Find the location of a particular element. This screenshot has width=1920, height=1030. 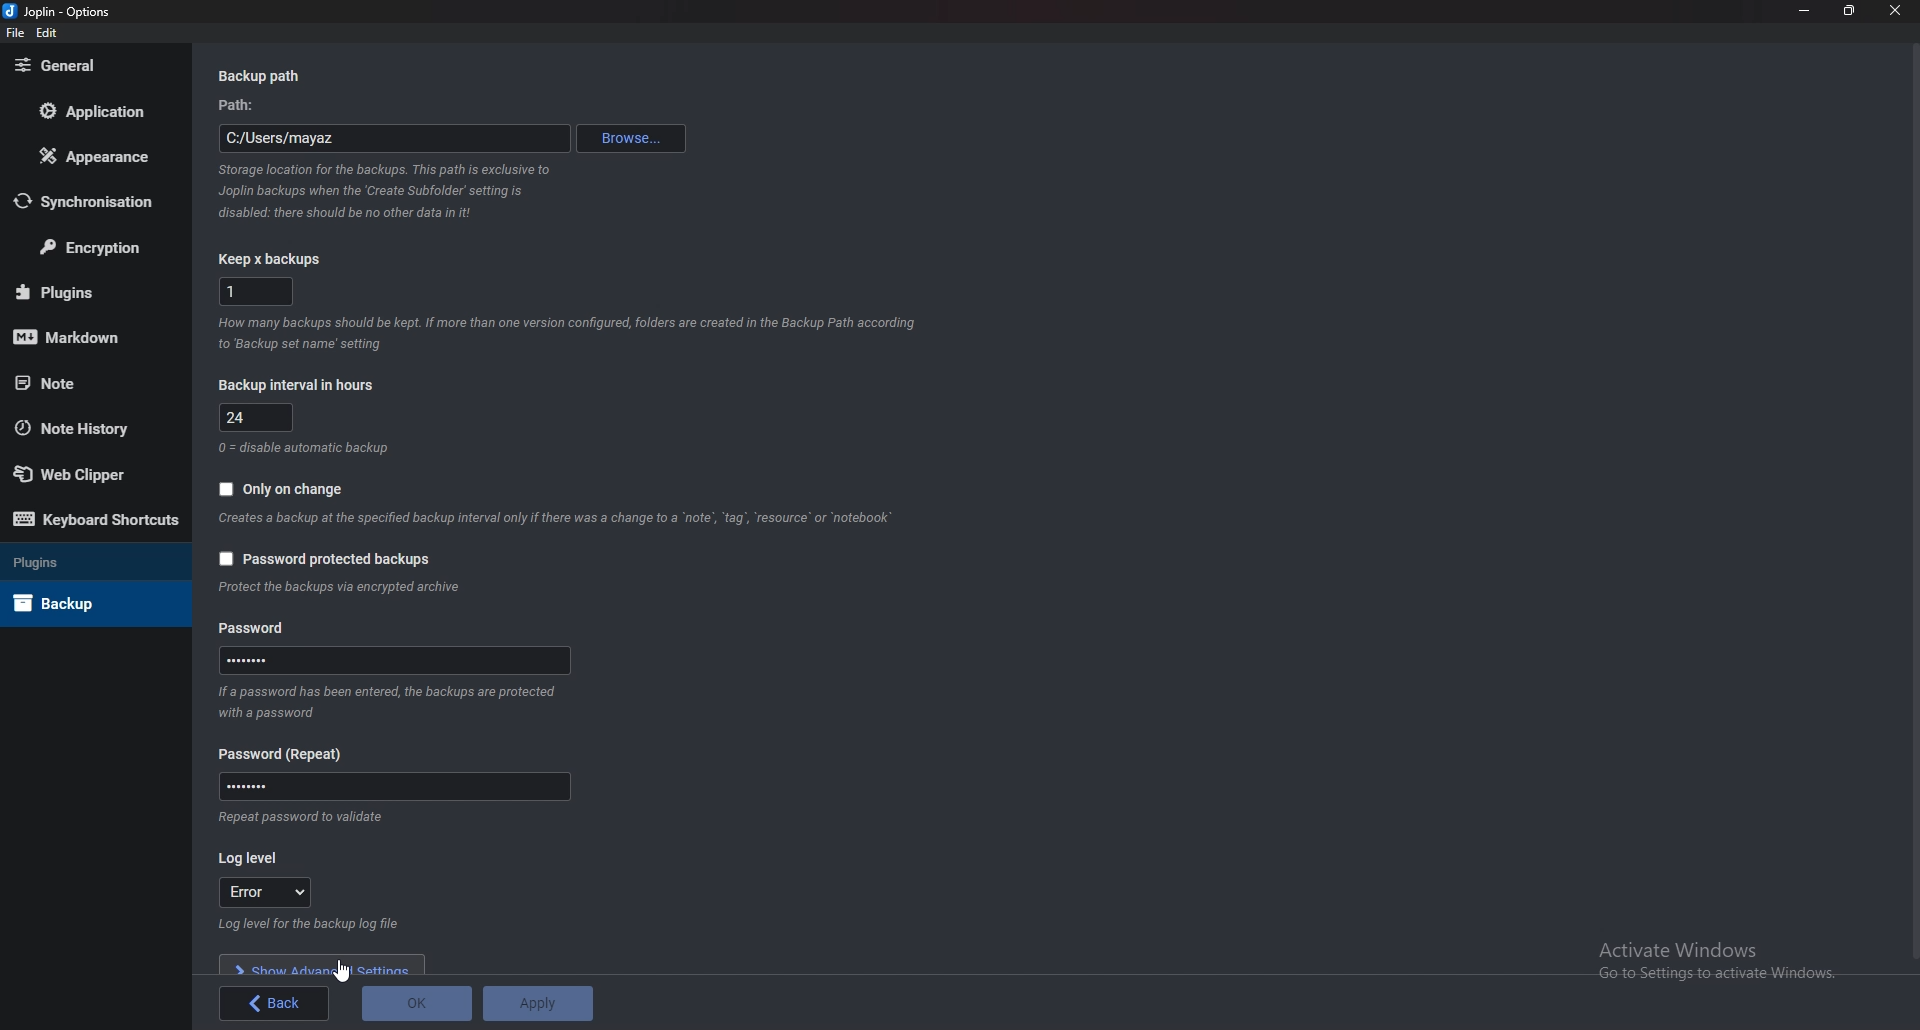

Resize is located at coordinates (1850, 11).